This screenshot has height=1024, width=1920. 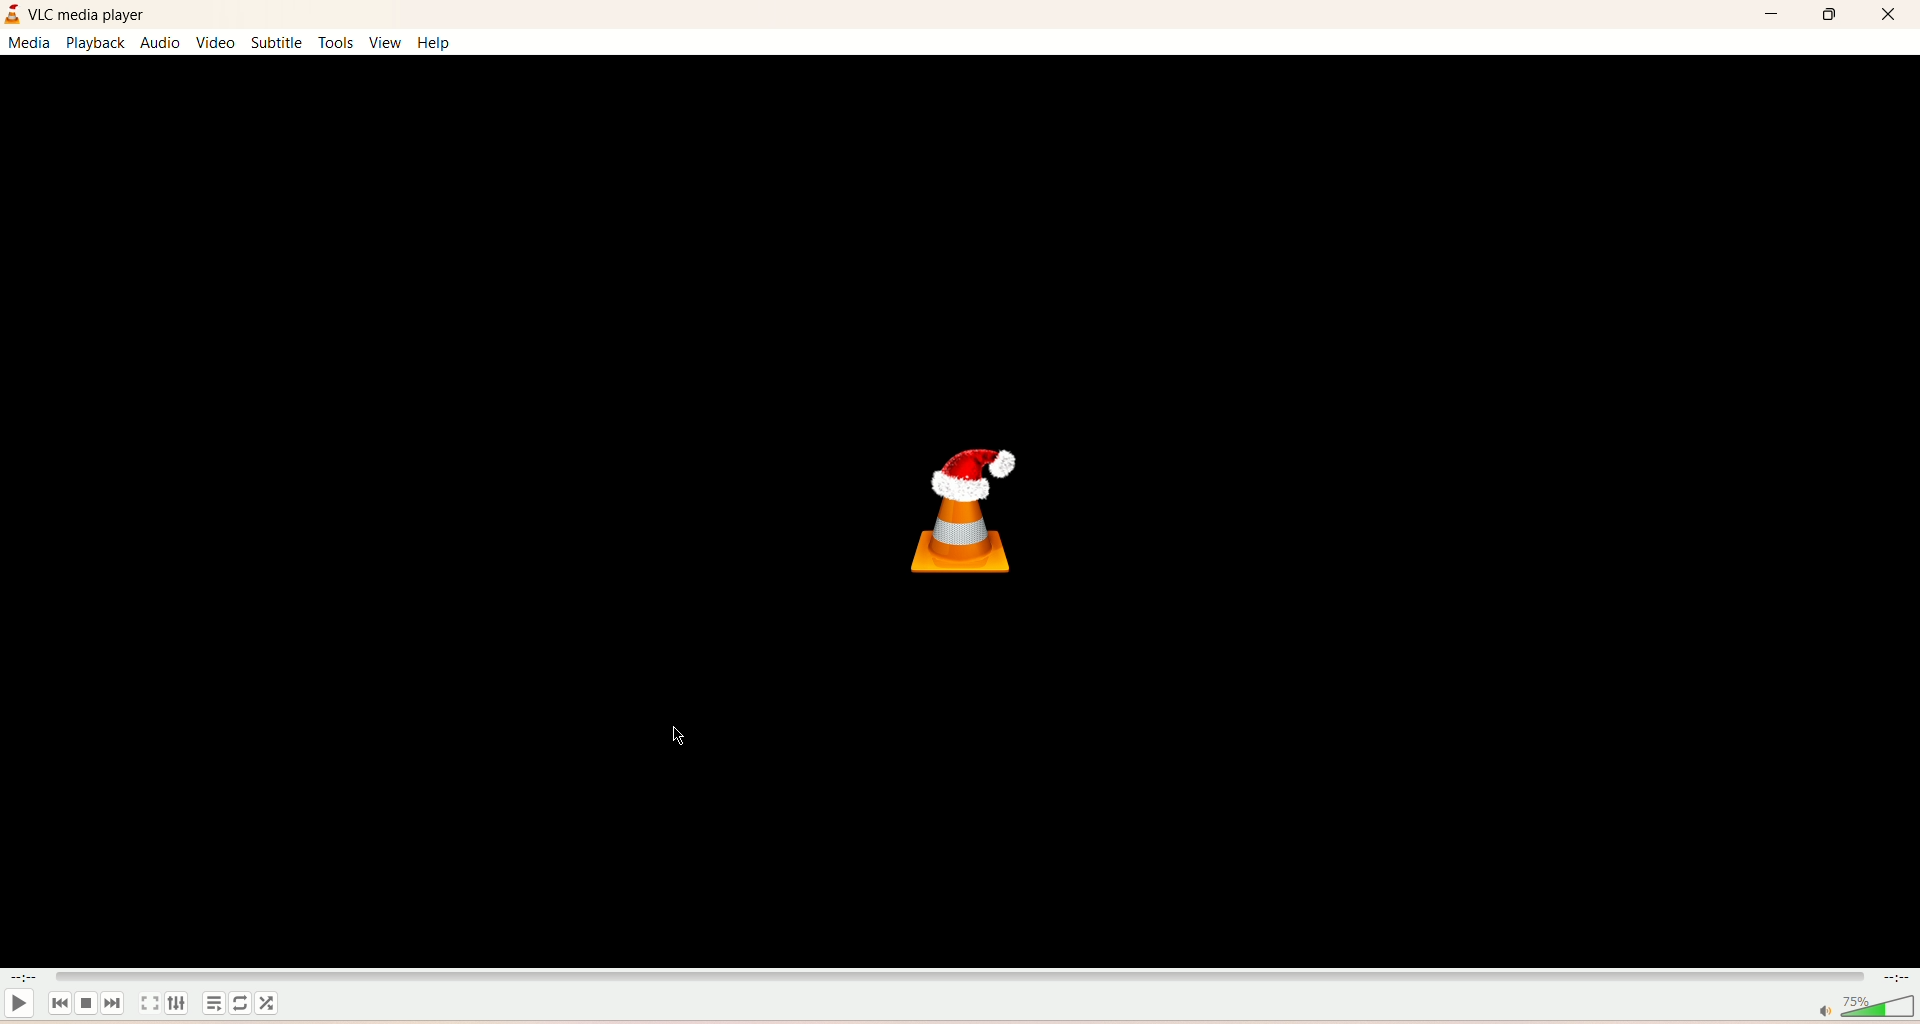 What do you see at coordinates (58, 1004) in the screenshot?
I see `previous` at bounding box center [58, 1004].